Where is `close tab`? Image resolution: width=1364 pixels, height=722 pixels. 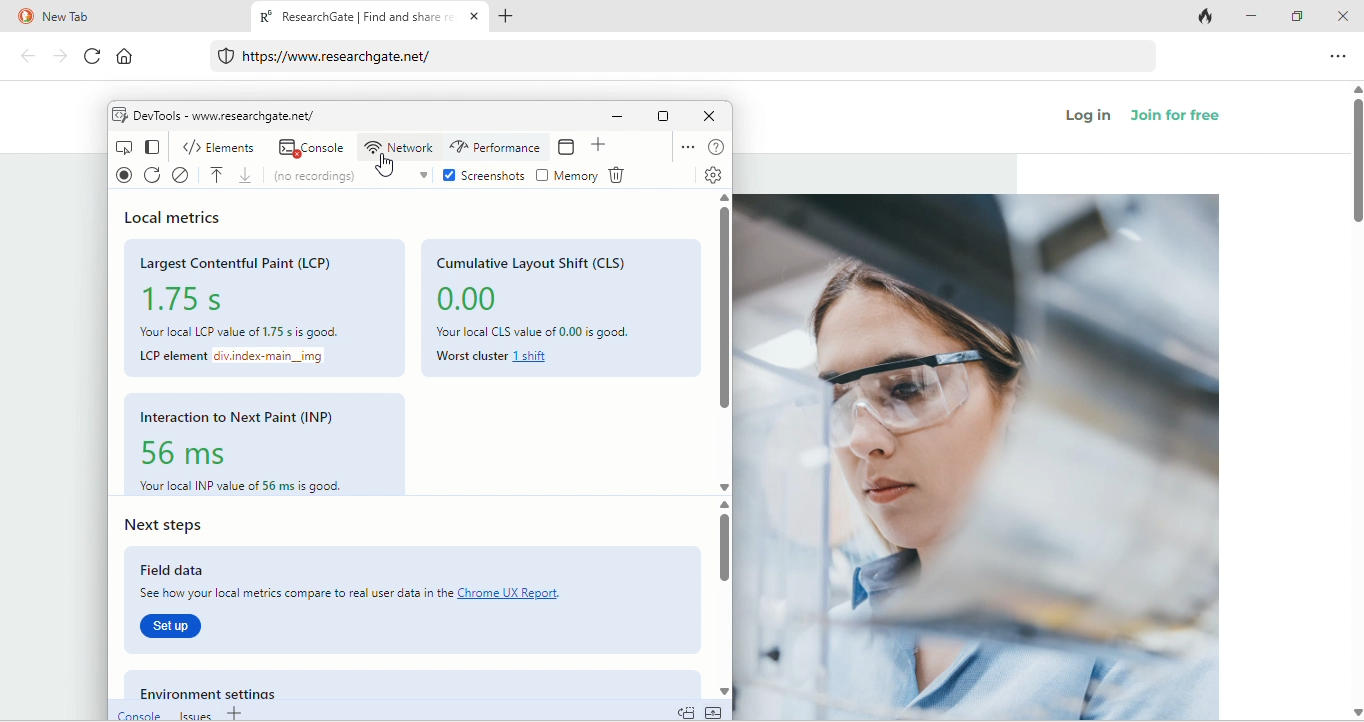
close tab is located at coordinates (475, 18).